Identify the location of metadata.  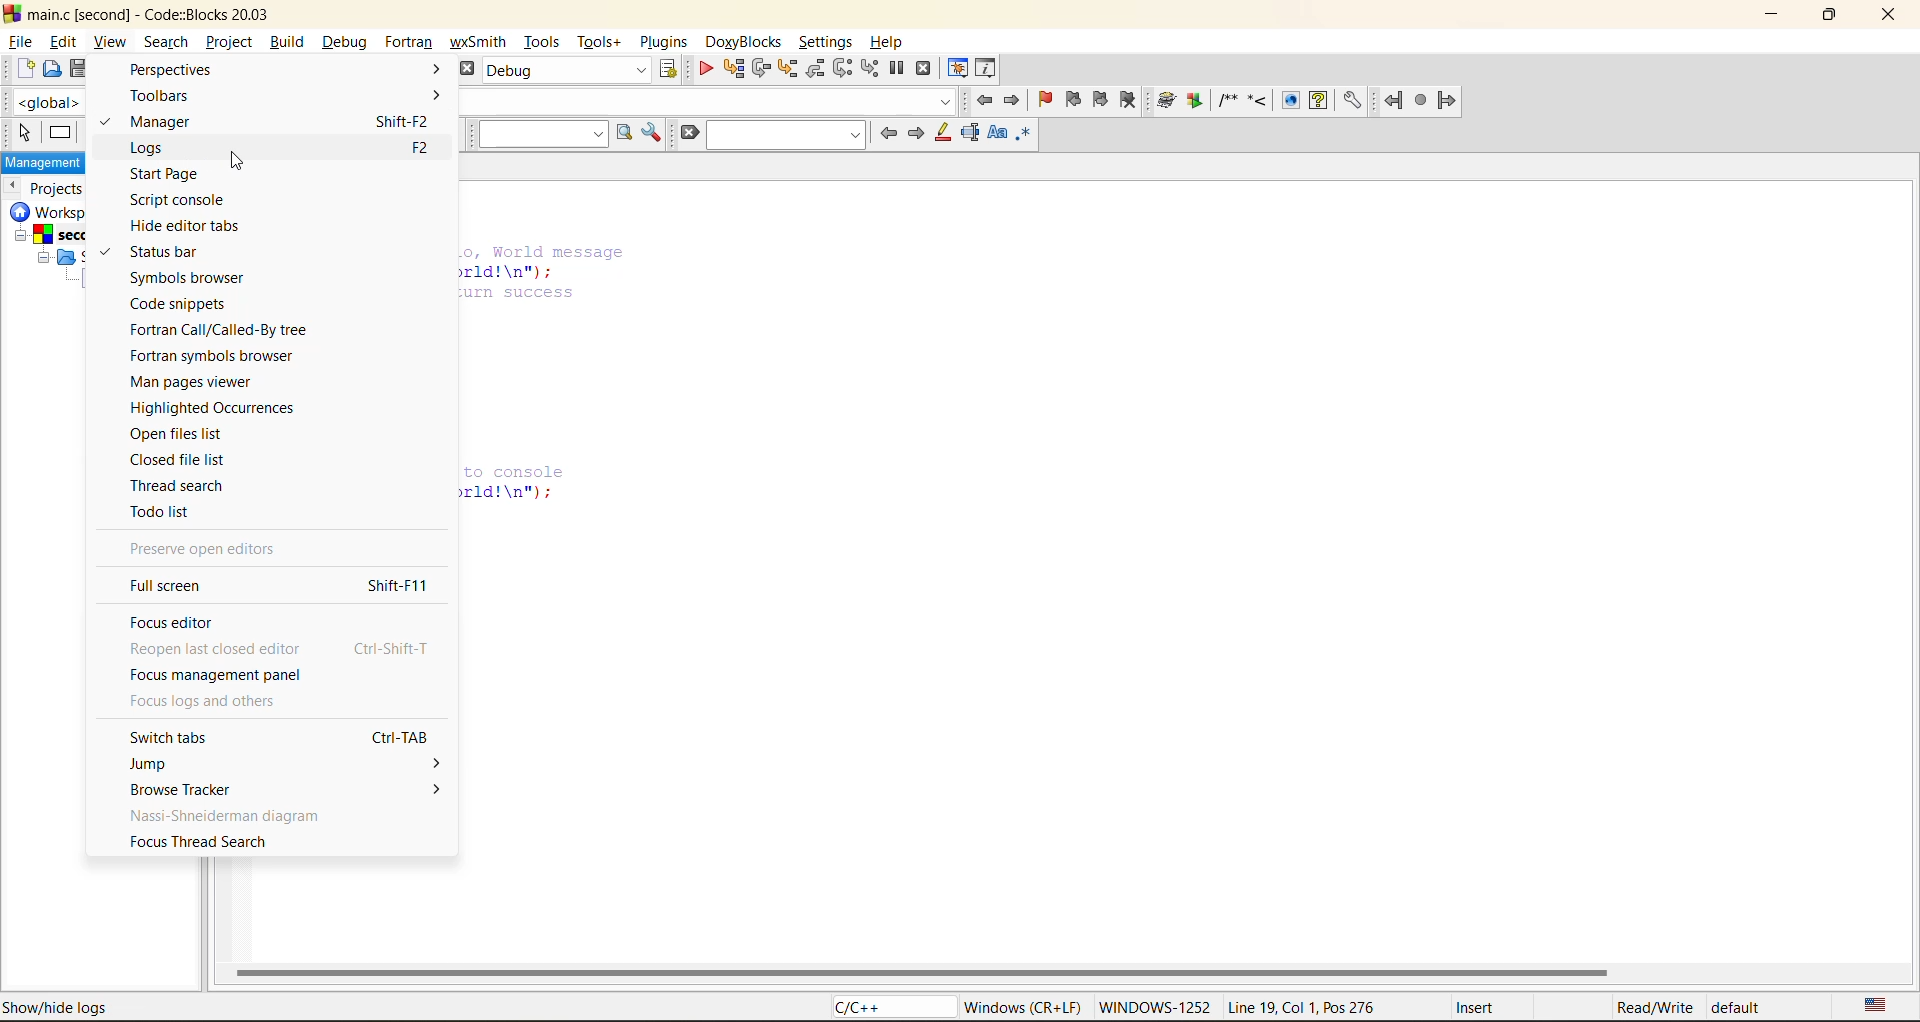
(1367, 1006).